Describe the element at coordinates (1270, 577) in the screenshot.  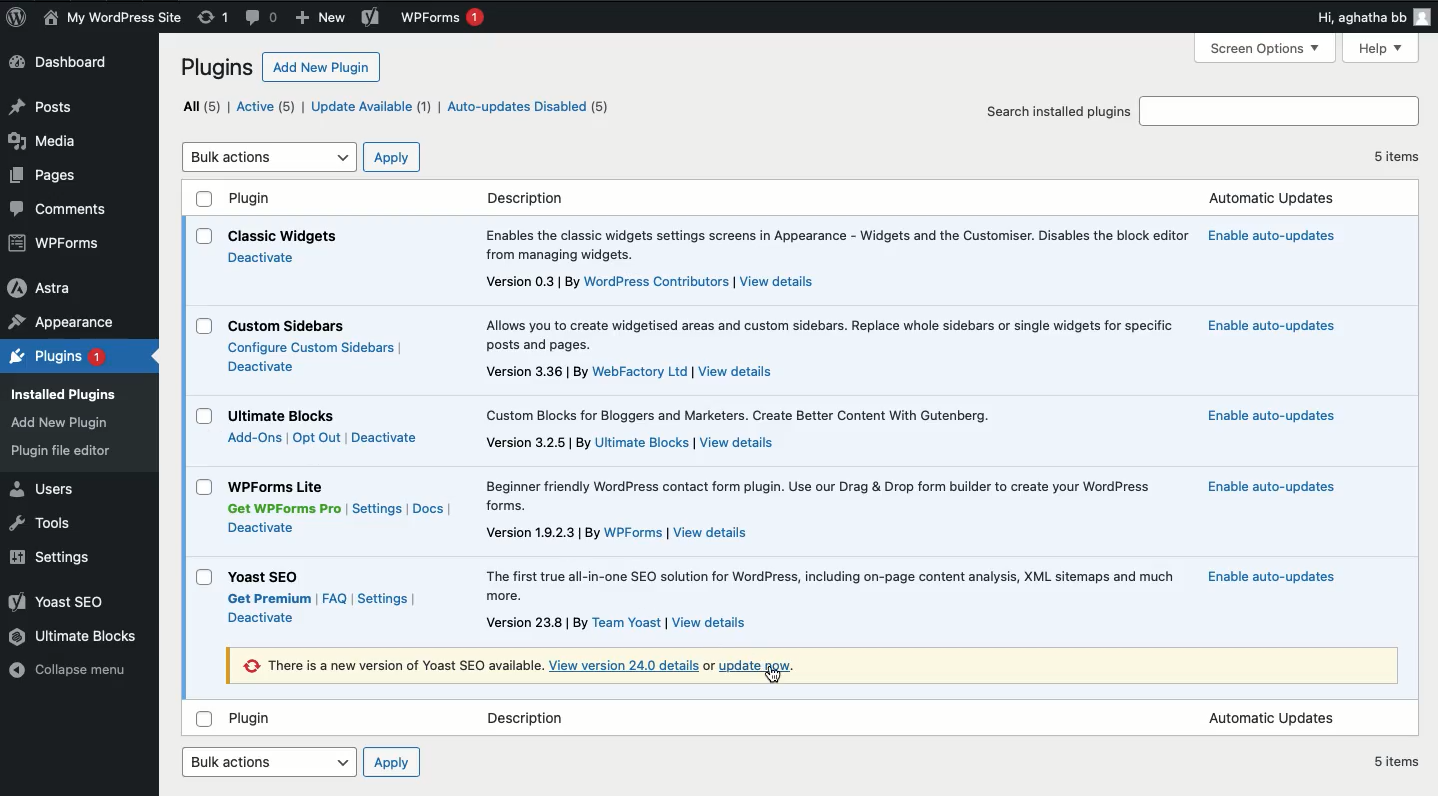
I see `Enable auto updates` at that location.